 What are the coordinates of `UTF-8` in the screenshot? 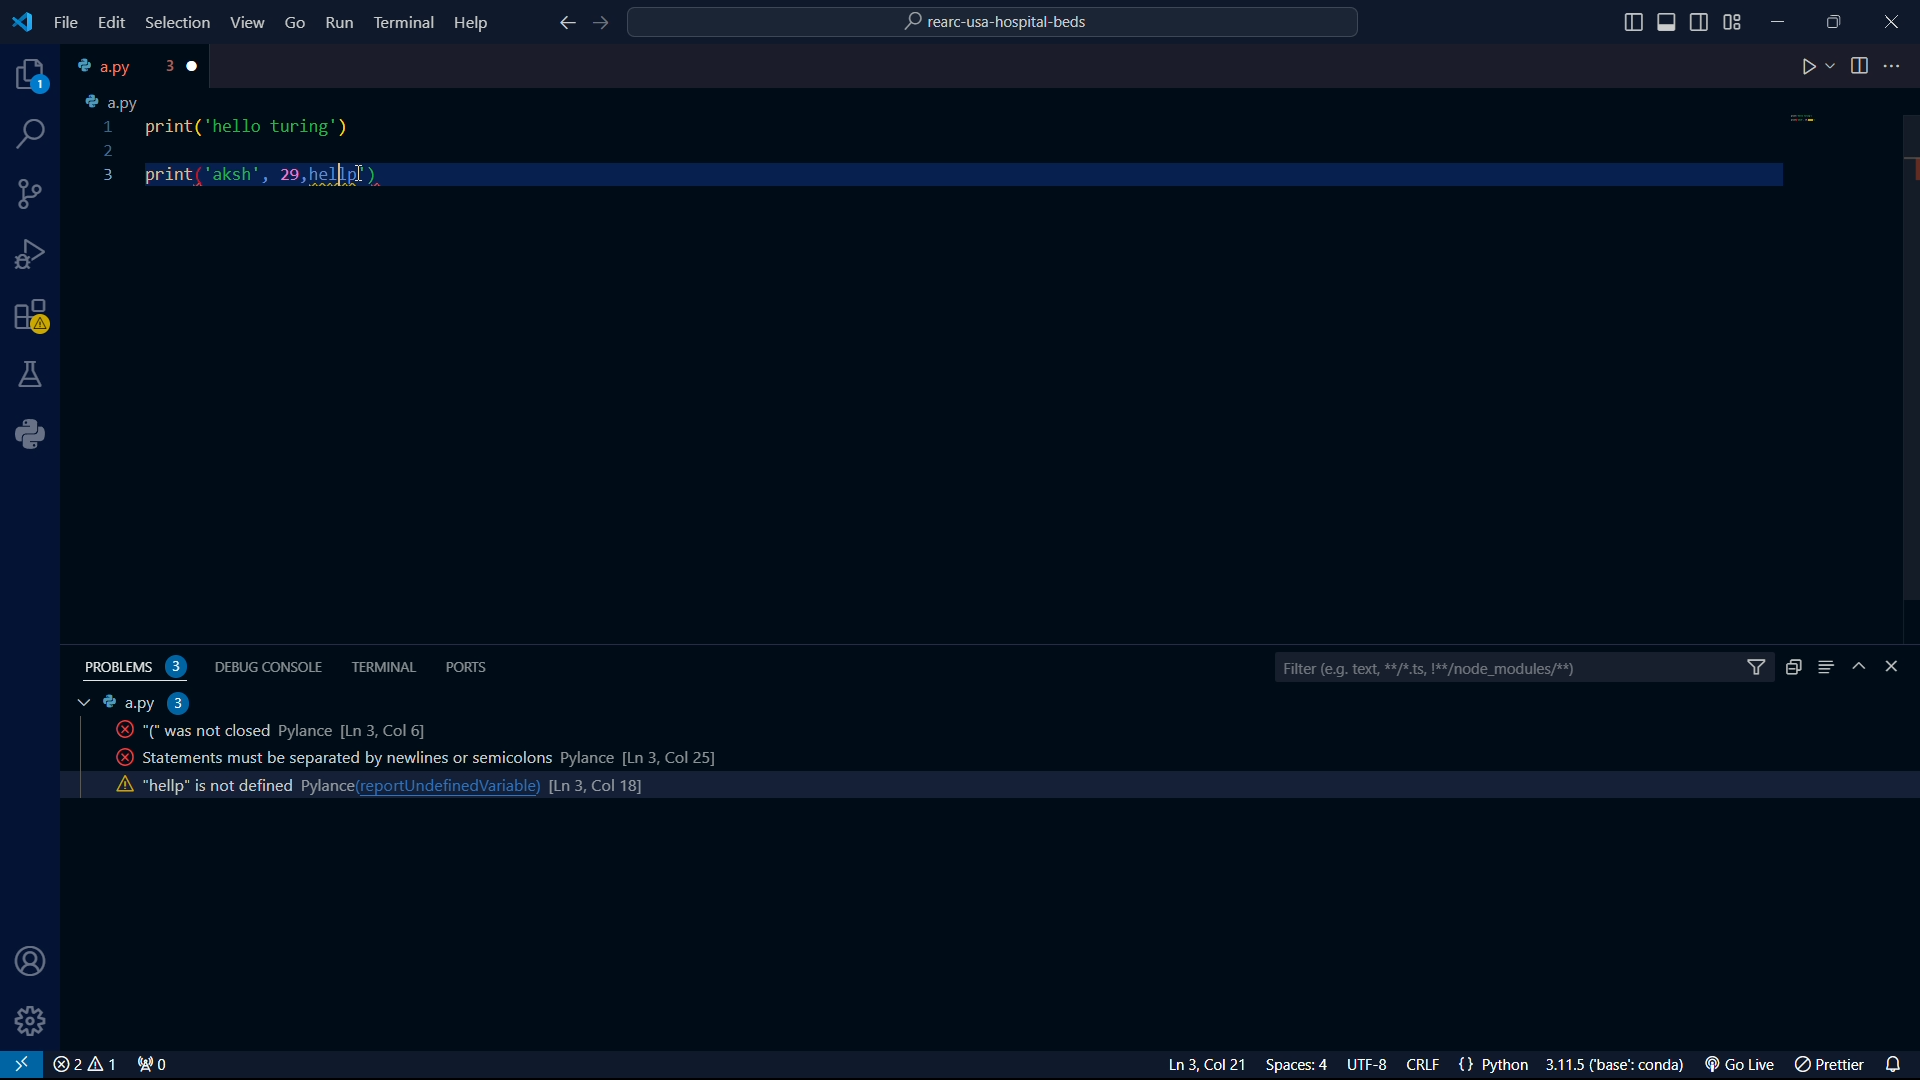 It's located at (1375, 1066).